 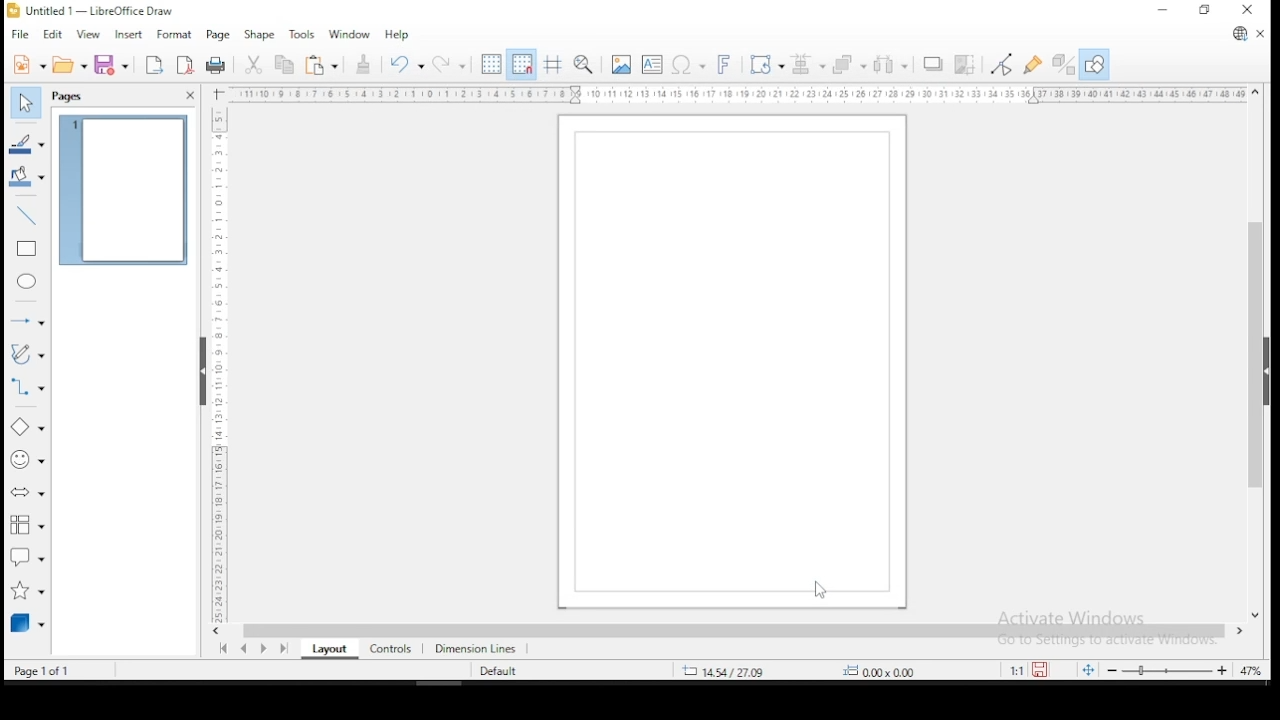 I want to click on file, so click(x=19, y=35).